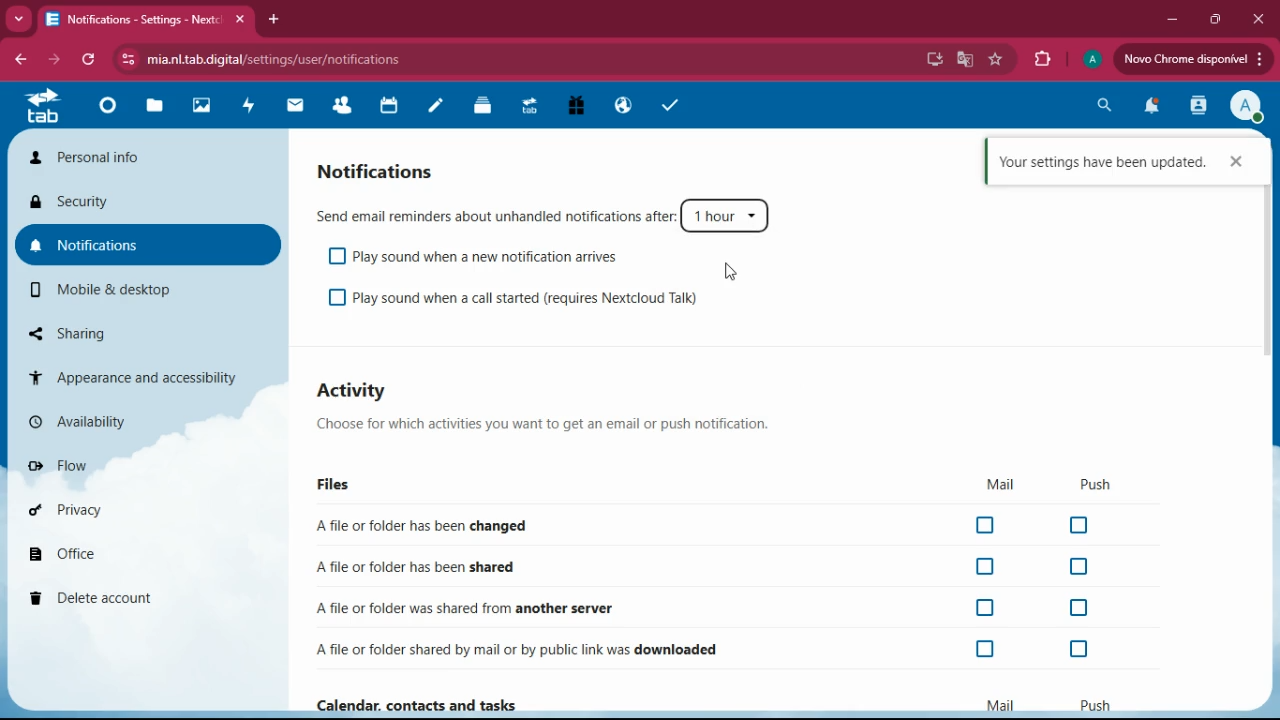  What do you see at coordinates (523, 646) in the screenshot?
I see `downloaded` at bounding box center [523, 646].